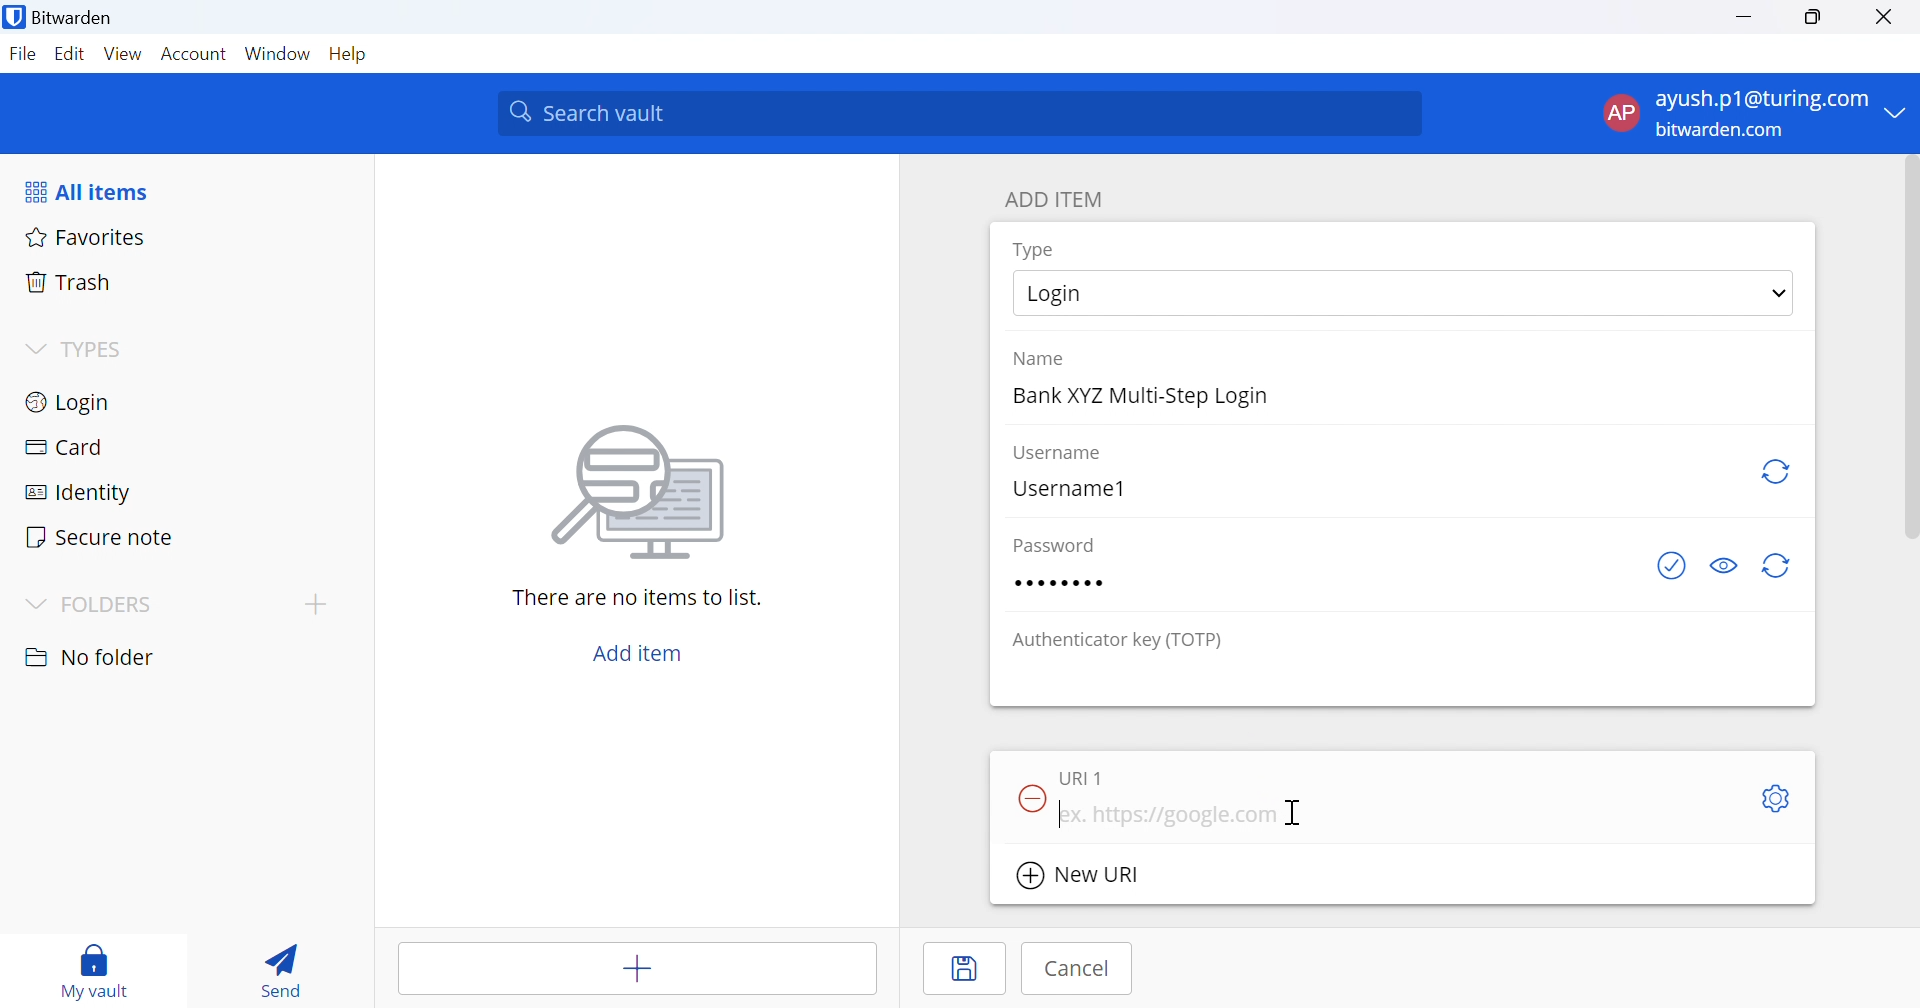 This screenshot has height=1008, width=1920. I want to click on Card, so click(65, 446).